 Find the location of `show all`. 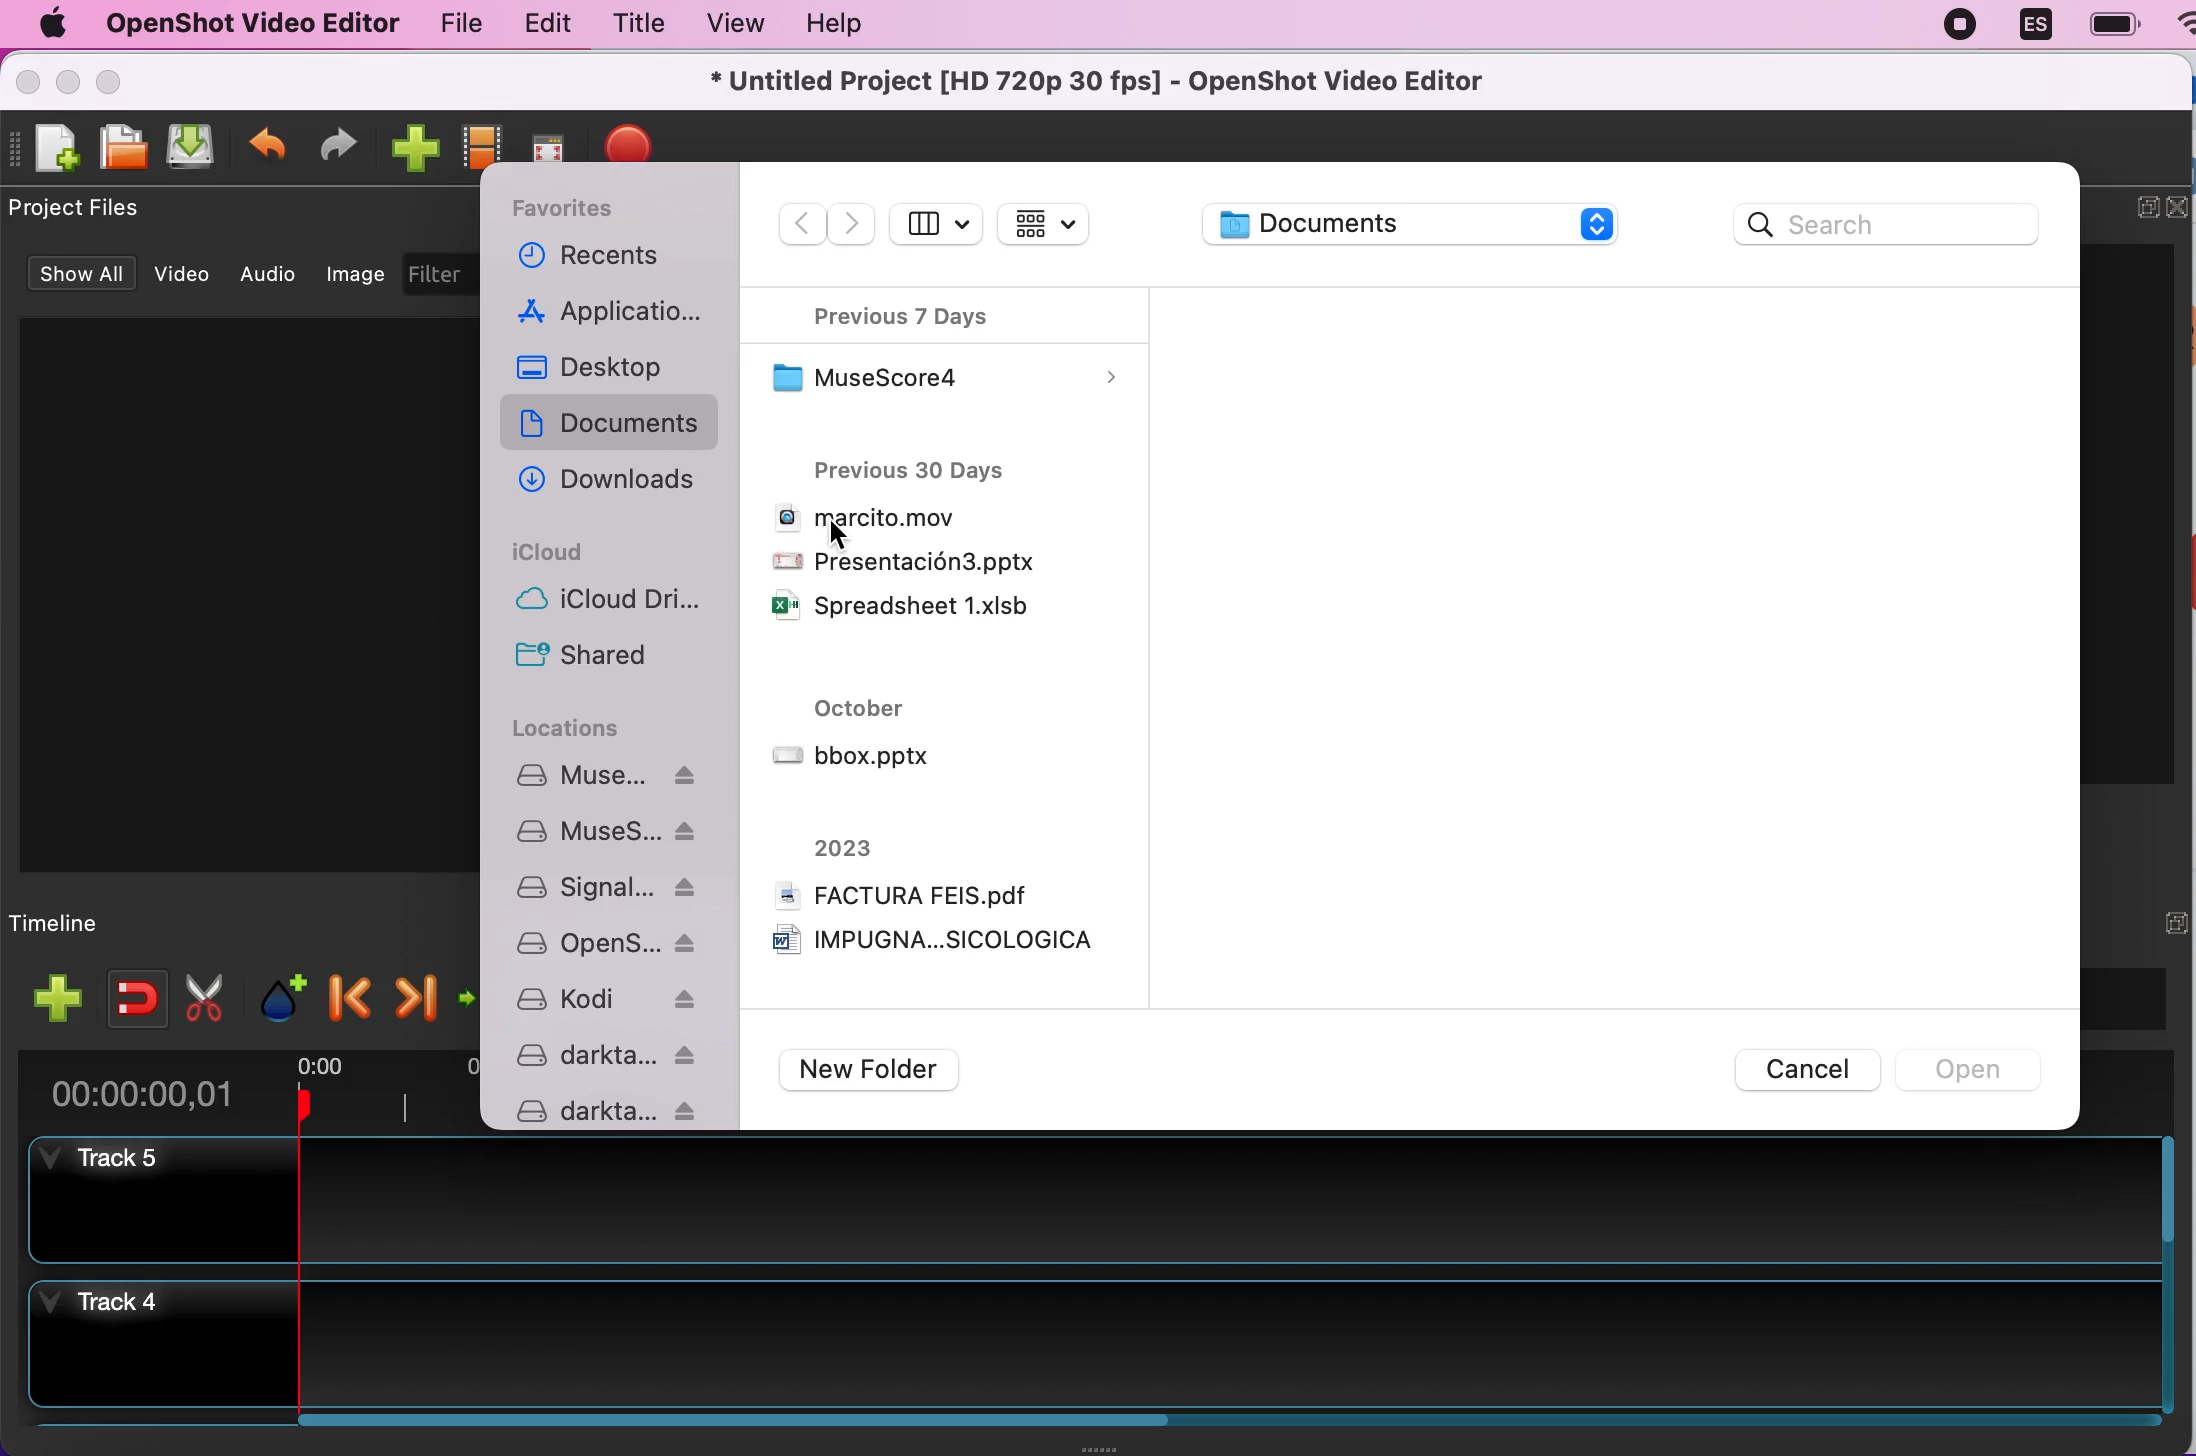

show all is located at coordinates (78, 275).